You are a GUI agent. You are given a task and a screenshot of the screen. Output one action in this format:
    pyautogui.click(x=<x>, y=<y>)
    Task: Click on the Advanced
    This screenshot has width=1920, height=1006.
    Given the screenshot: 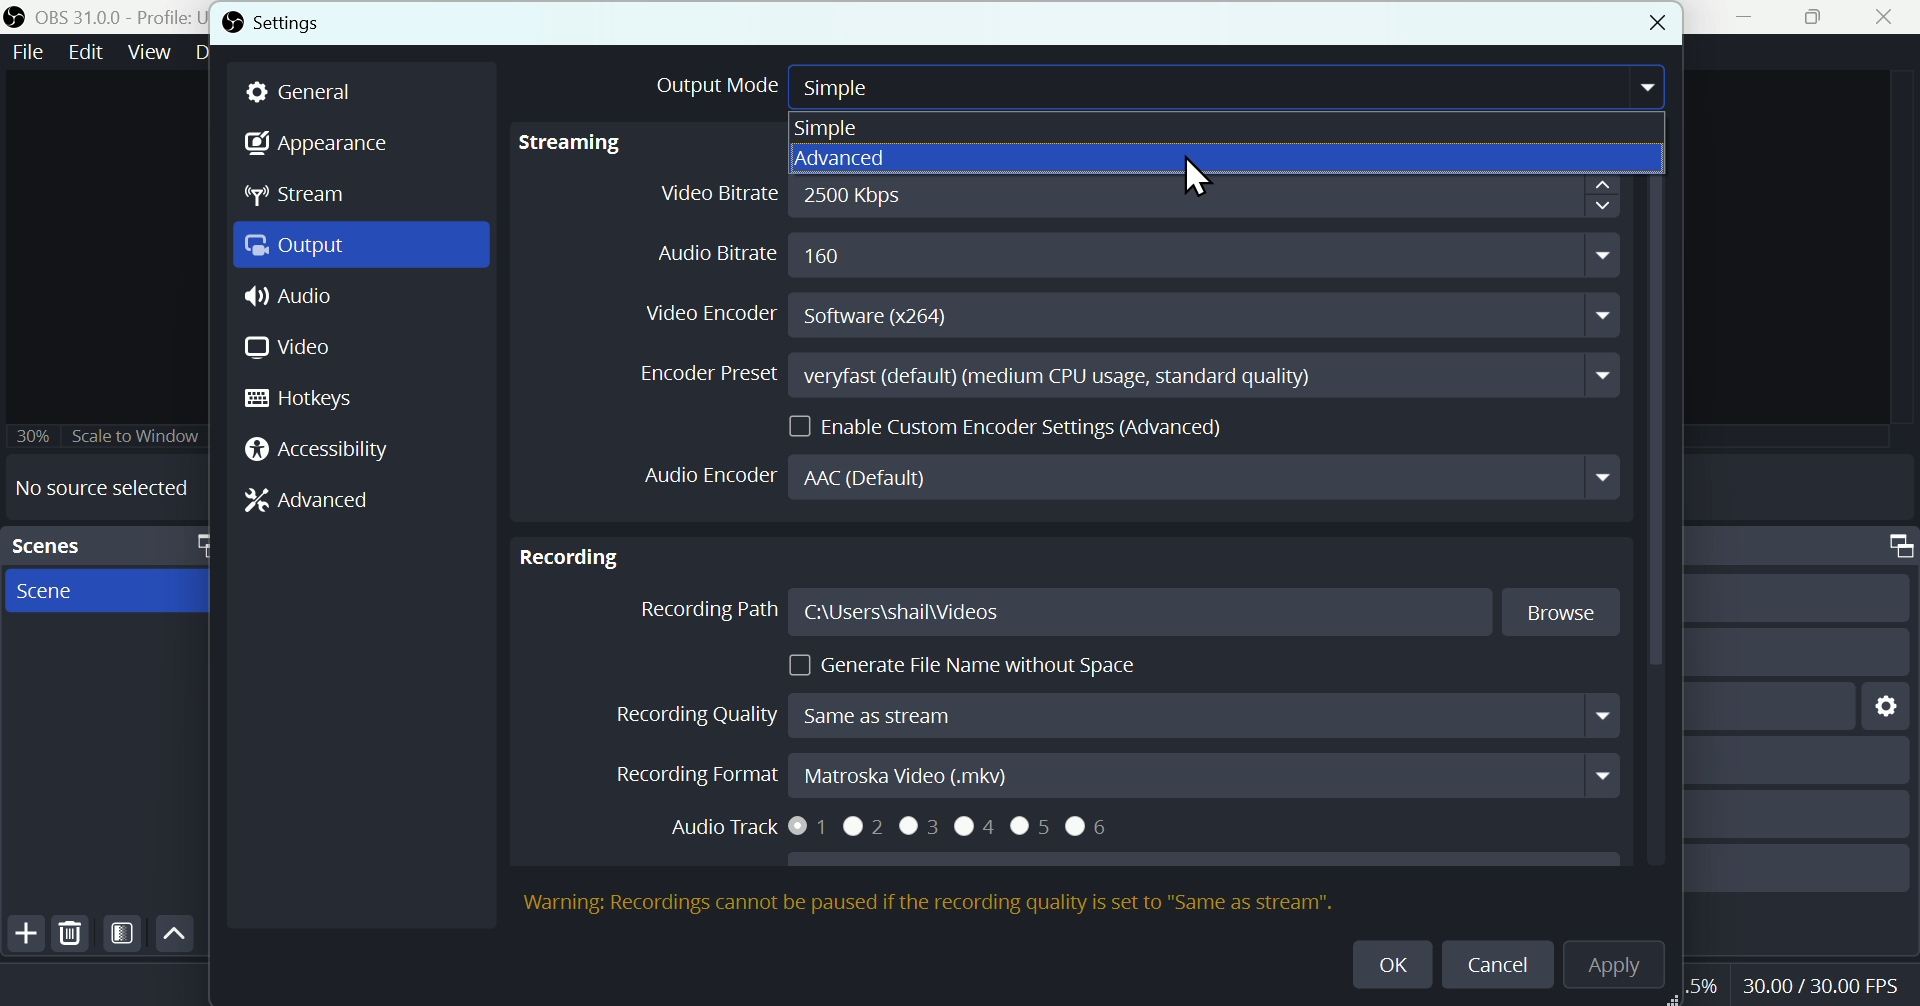 What is the action you would take?
    pyautogui.click(x=1231, y=159)
    